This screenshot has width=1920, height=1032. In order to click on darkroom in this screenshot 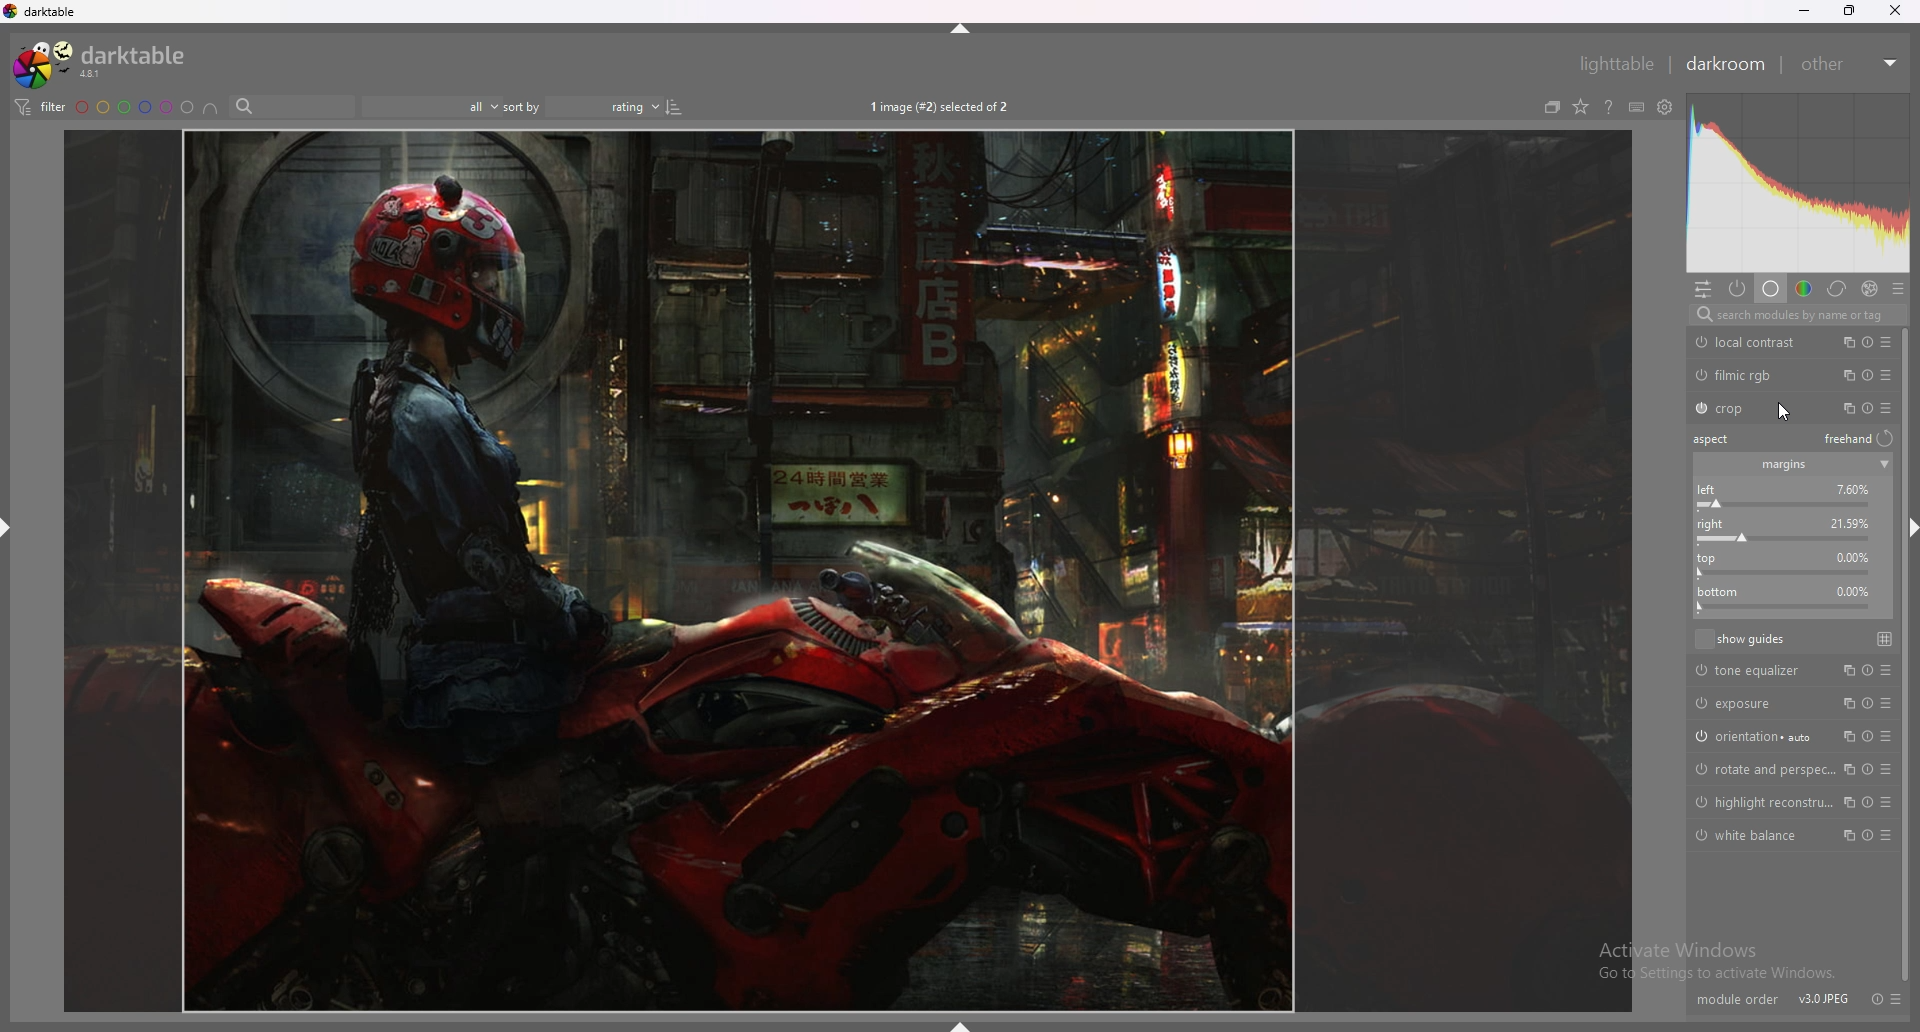, I will do `click(1725, 64)`.